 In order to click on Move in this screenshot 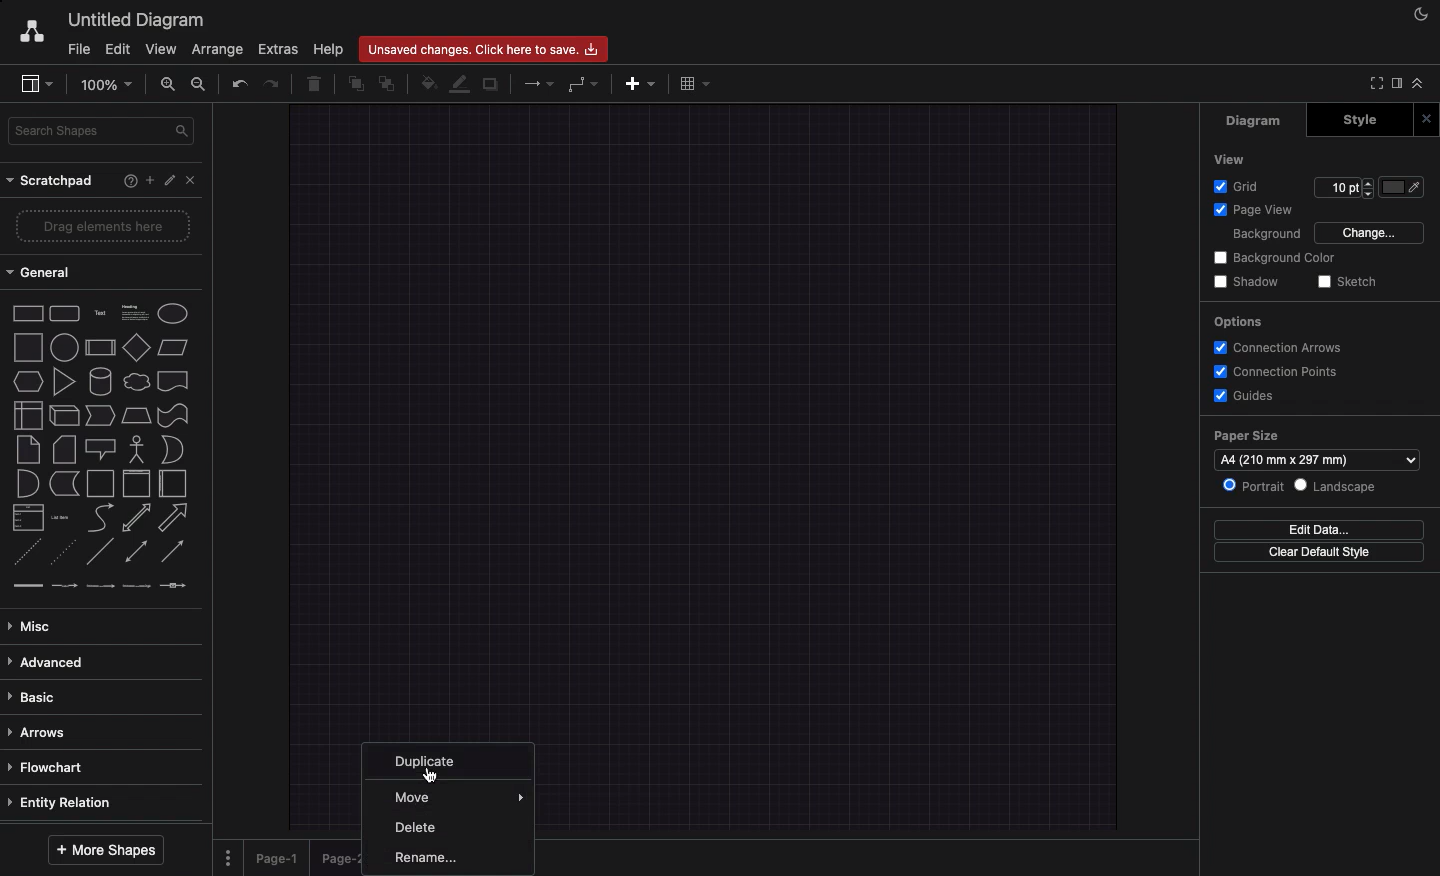, I will do `click(420, 797)`.